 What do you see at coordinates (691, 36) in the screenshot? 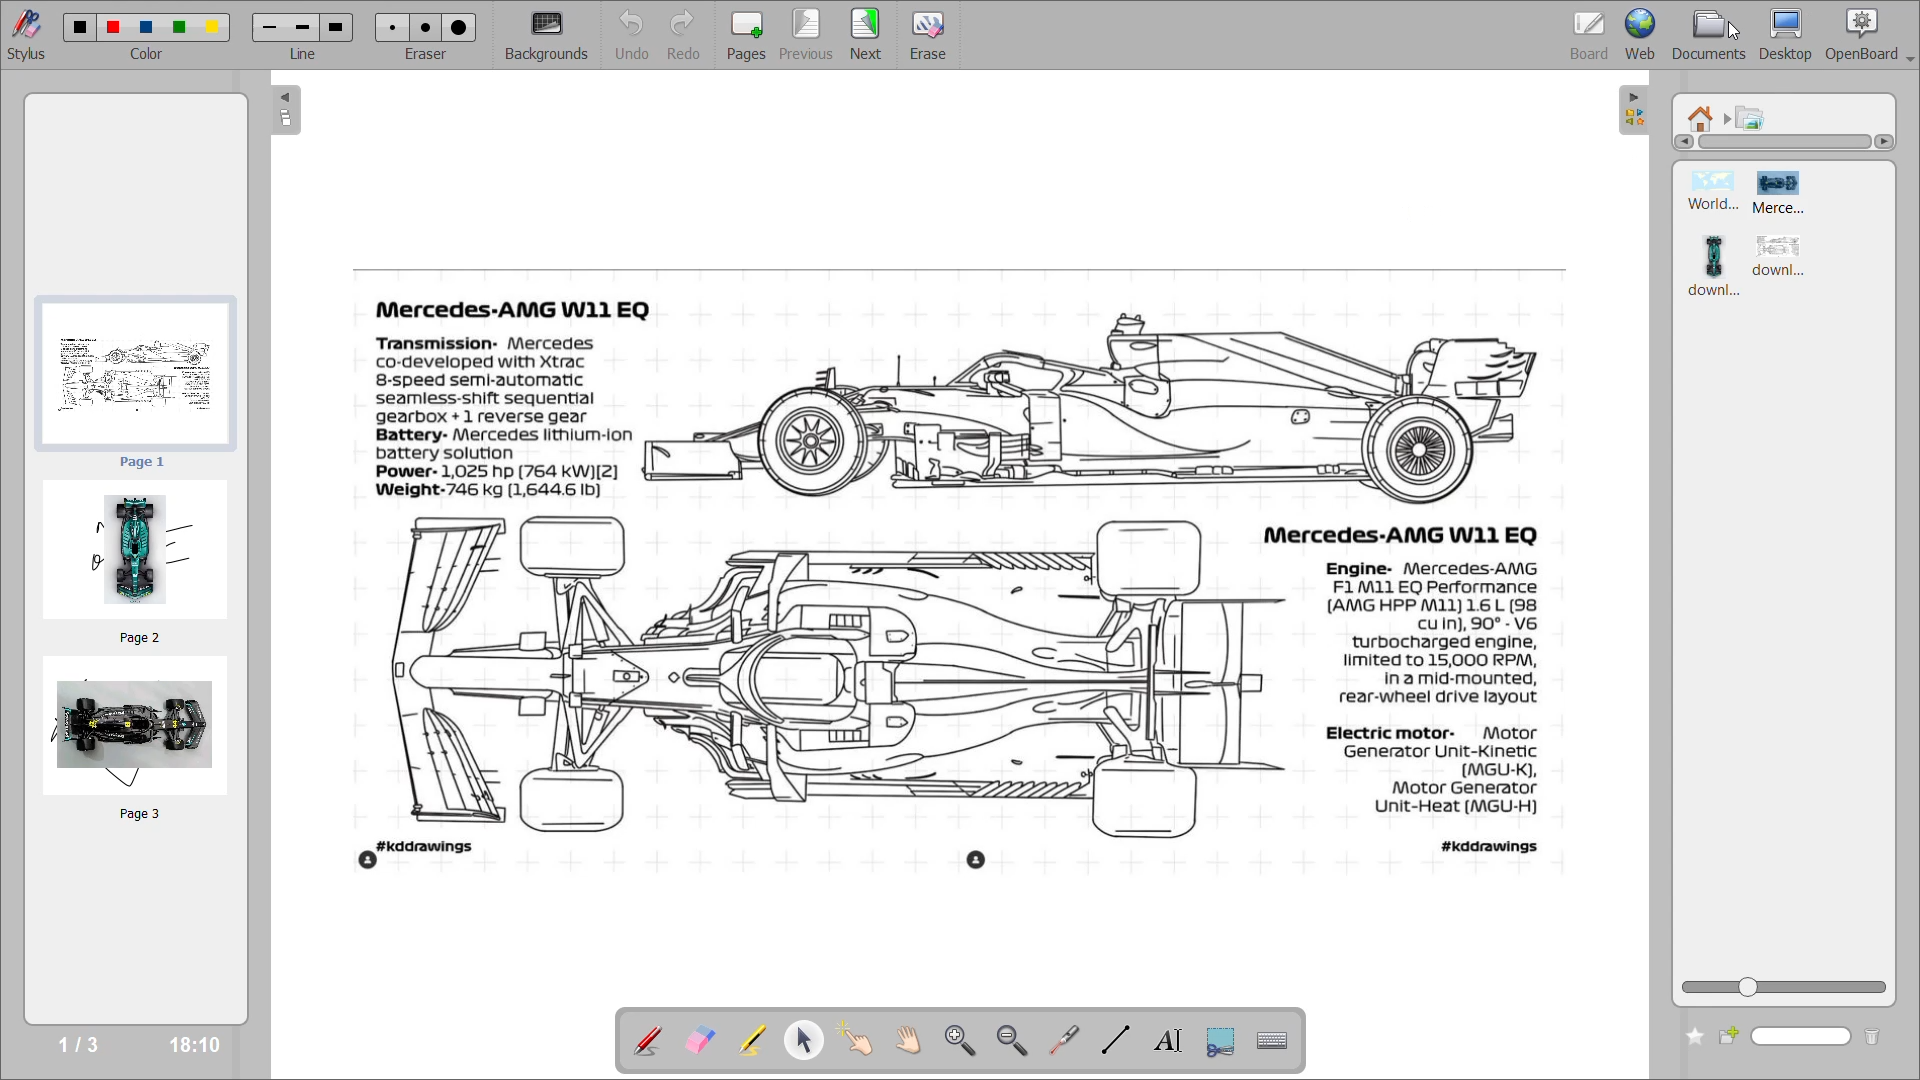
I see `redo` at bounding box center [691, 36].